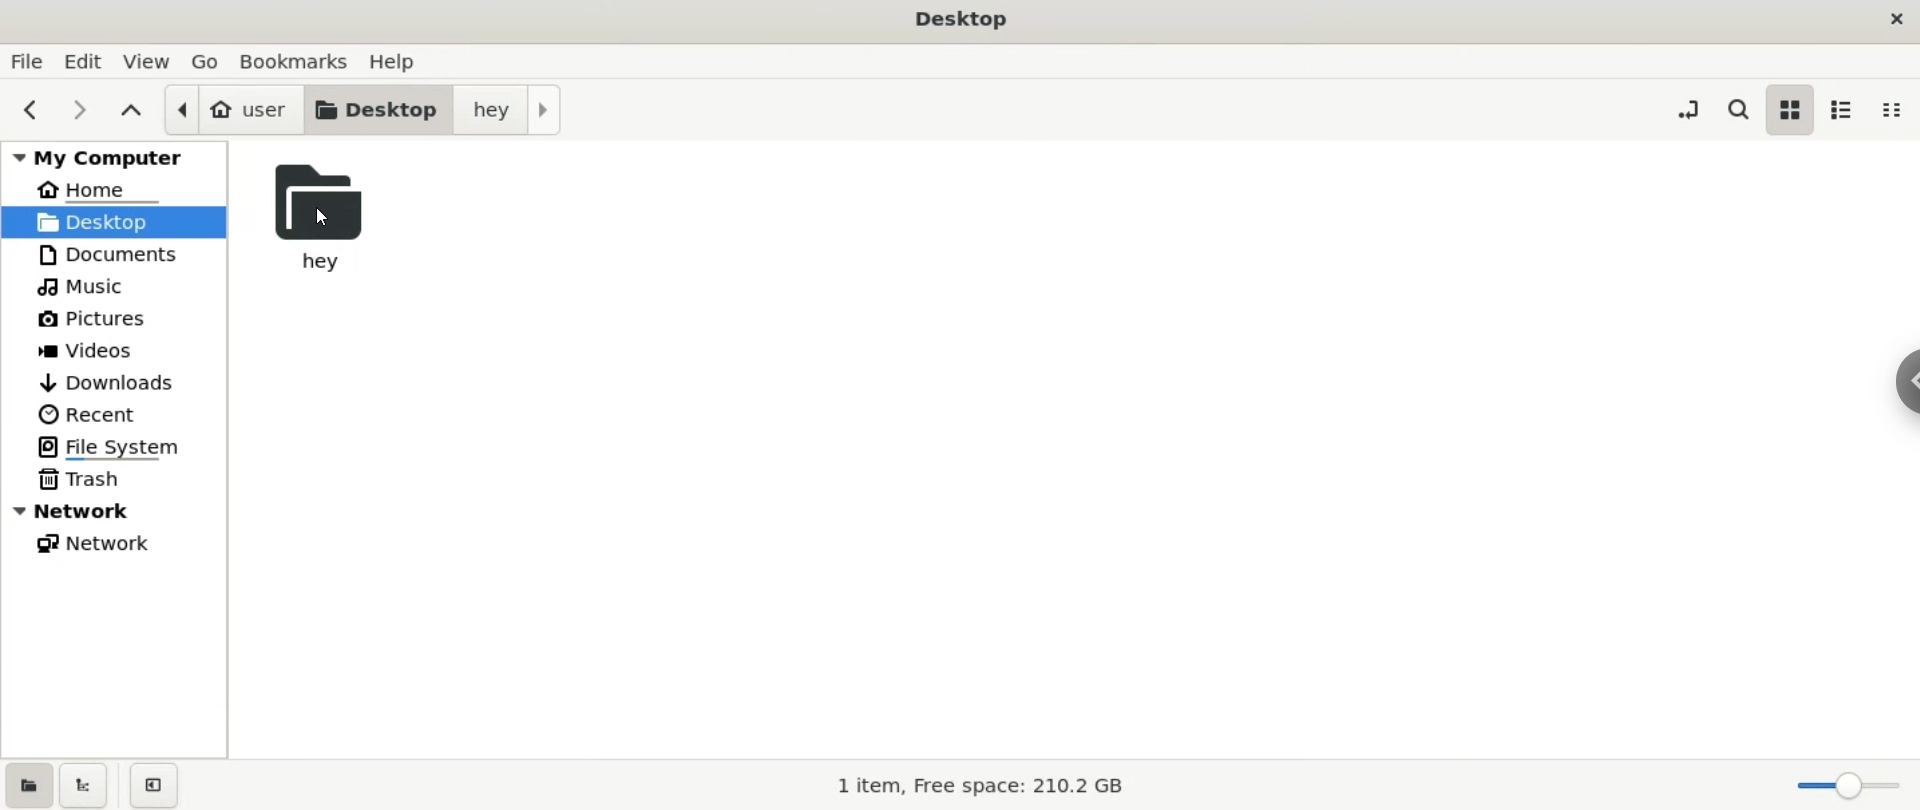 The width and height of the screenshot is (1920, 810). Describe the element at coordinates (86, 786) in the screenshot. I see `show treeview` at that location.